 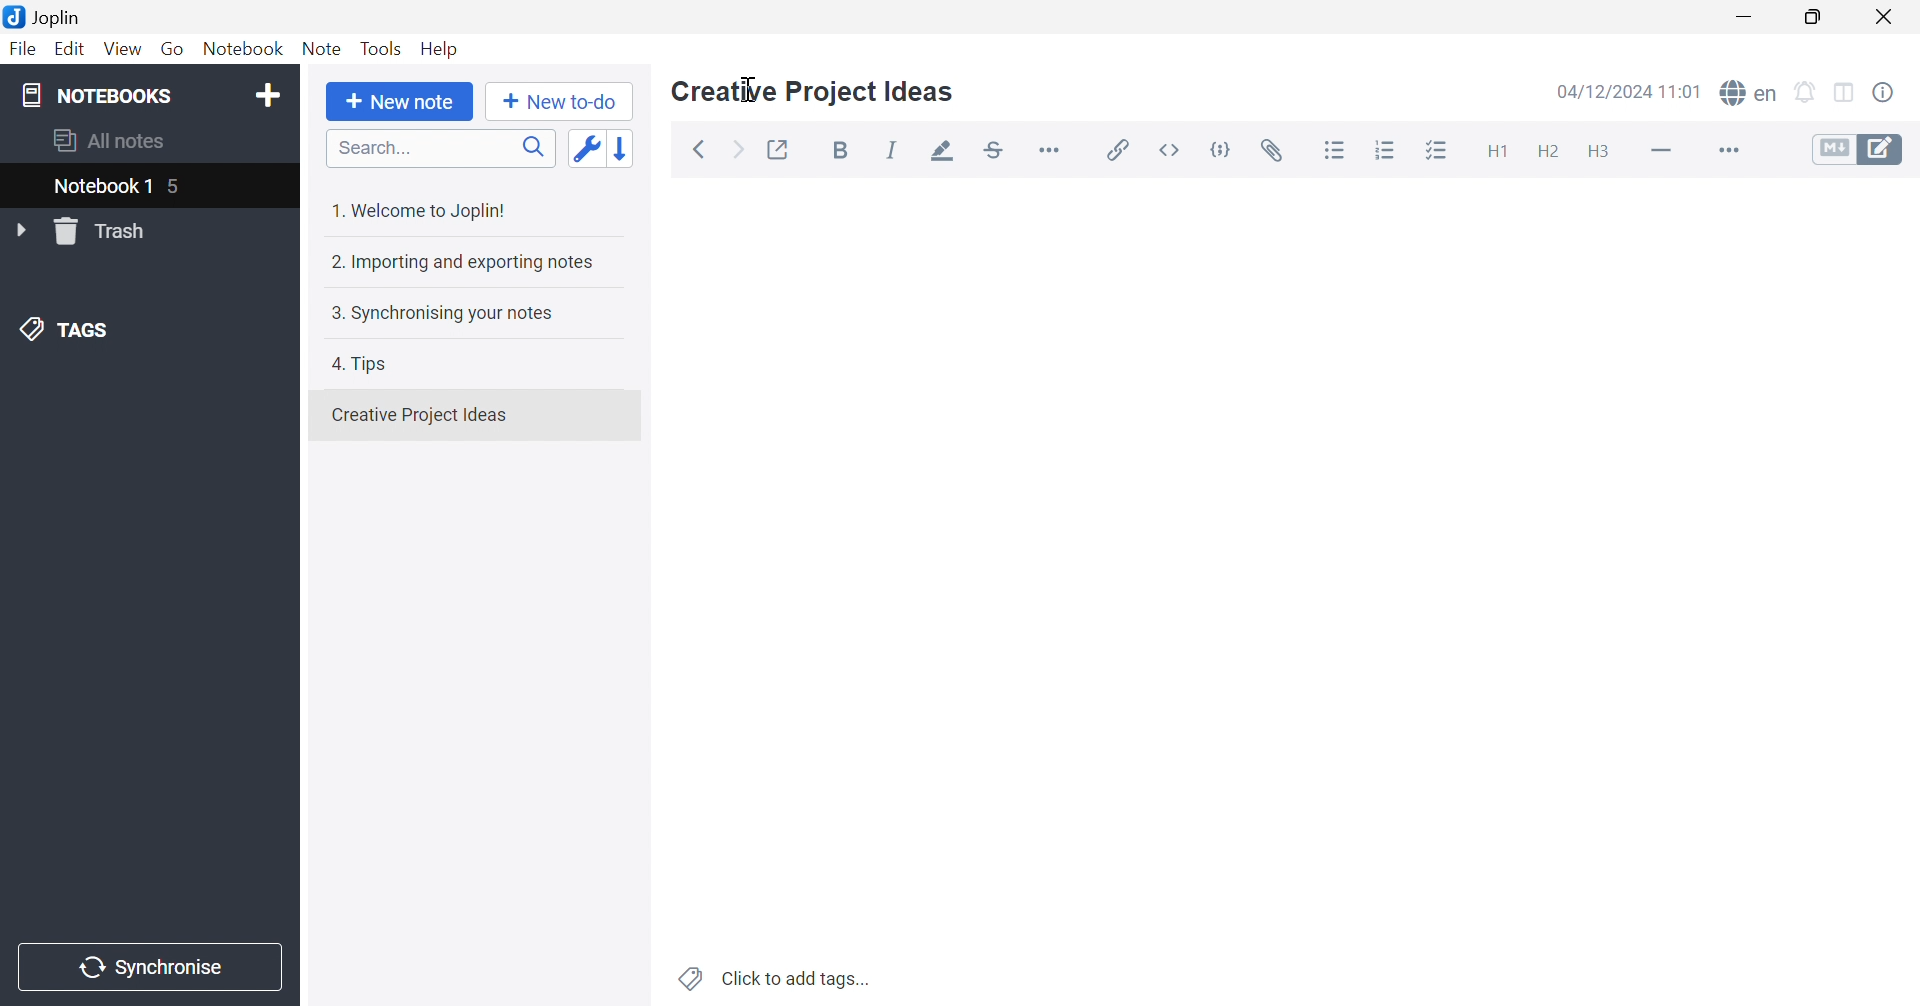 What do you see at coordinates (367, 362) in the screenshot?
I see `4. Tips` at bounding box center [367, 362].